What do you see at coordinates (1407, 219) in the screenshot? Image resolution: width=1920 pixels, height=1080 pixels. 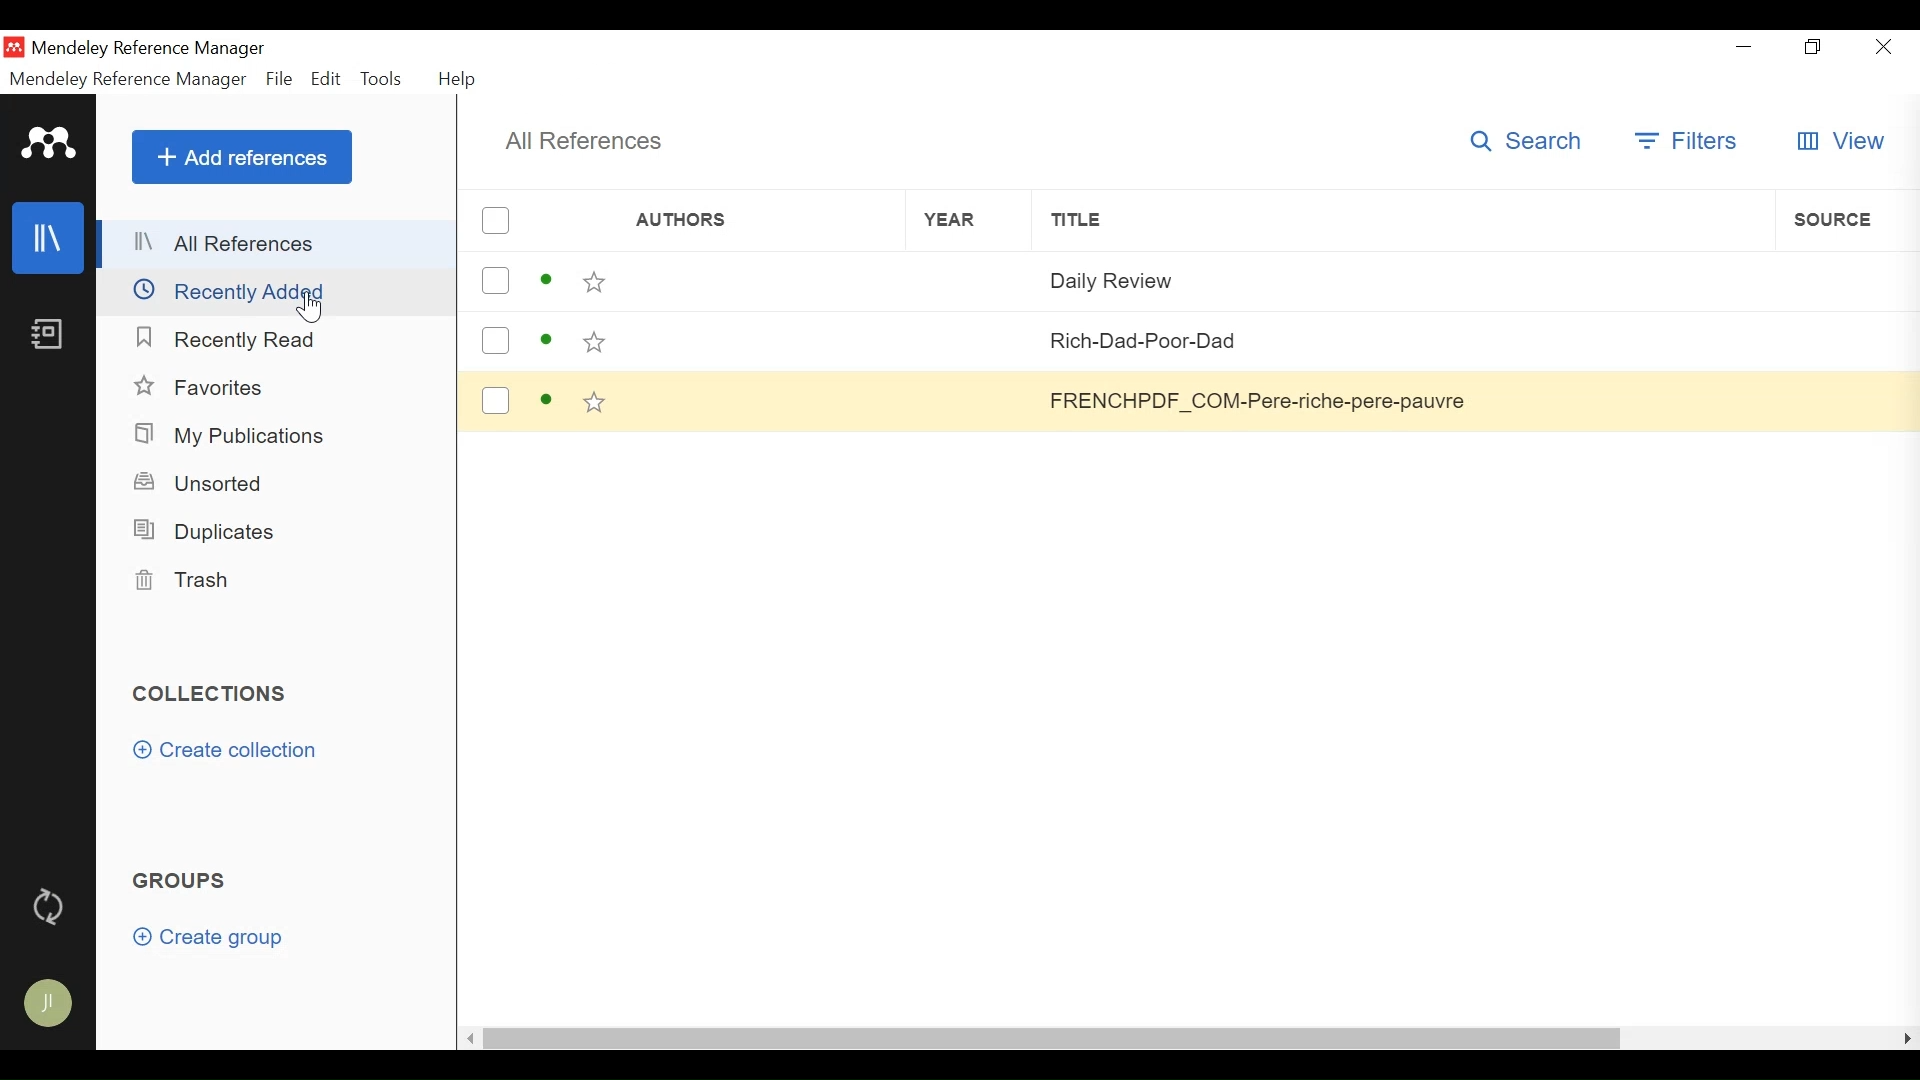 I see `Title` at bounding box center [1407, 219].